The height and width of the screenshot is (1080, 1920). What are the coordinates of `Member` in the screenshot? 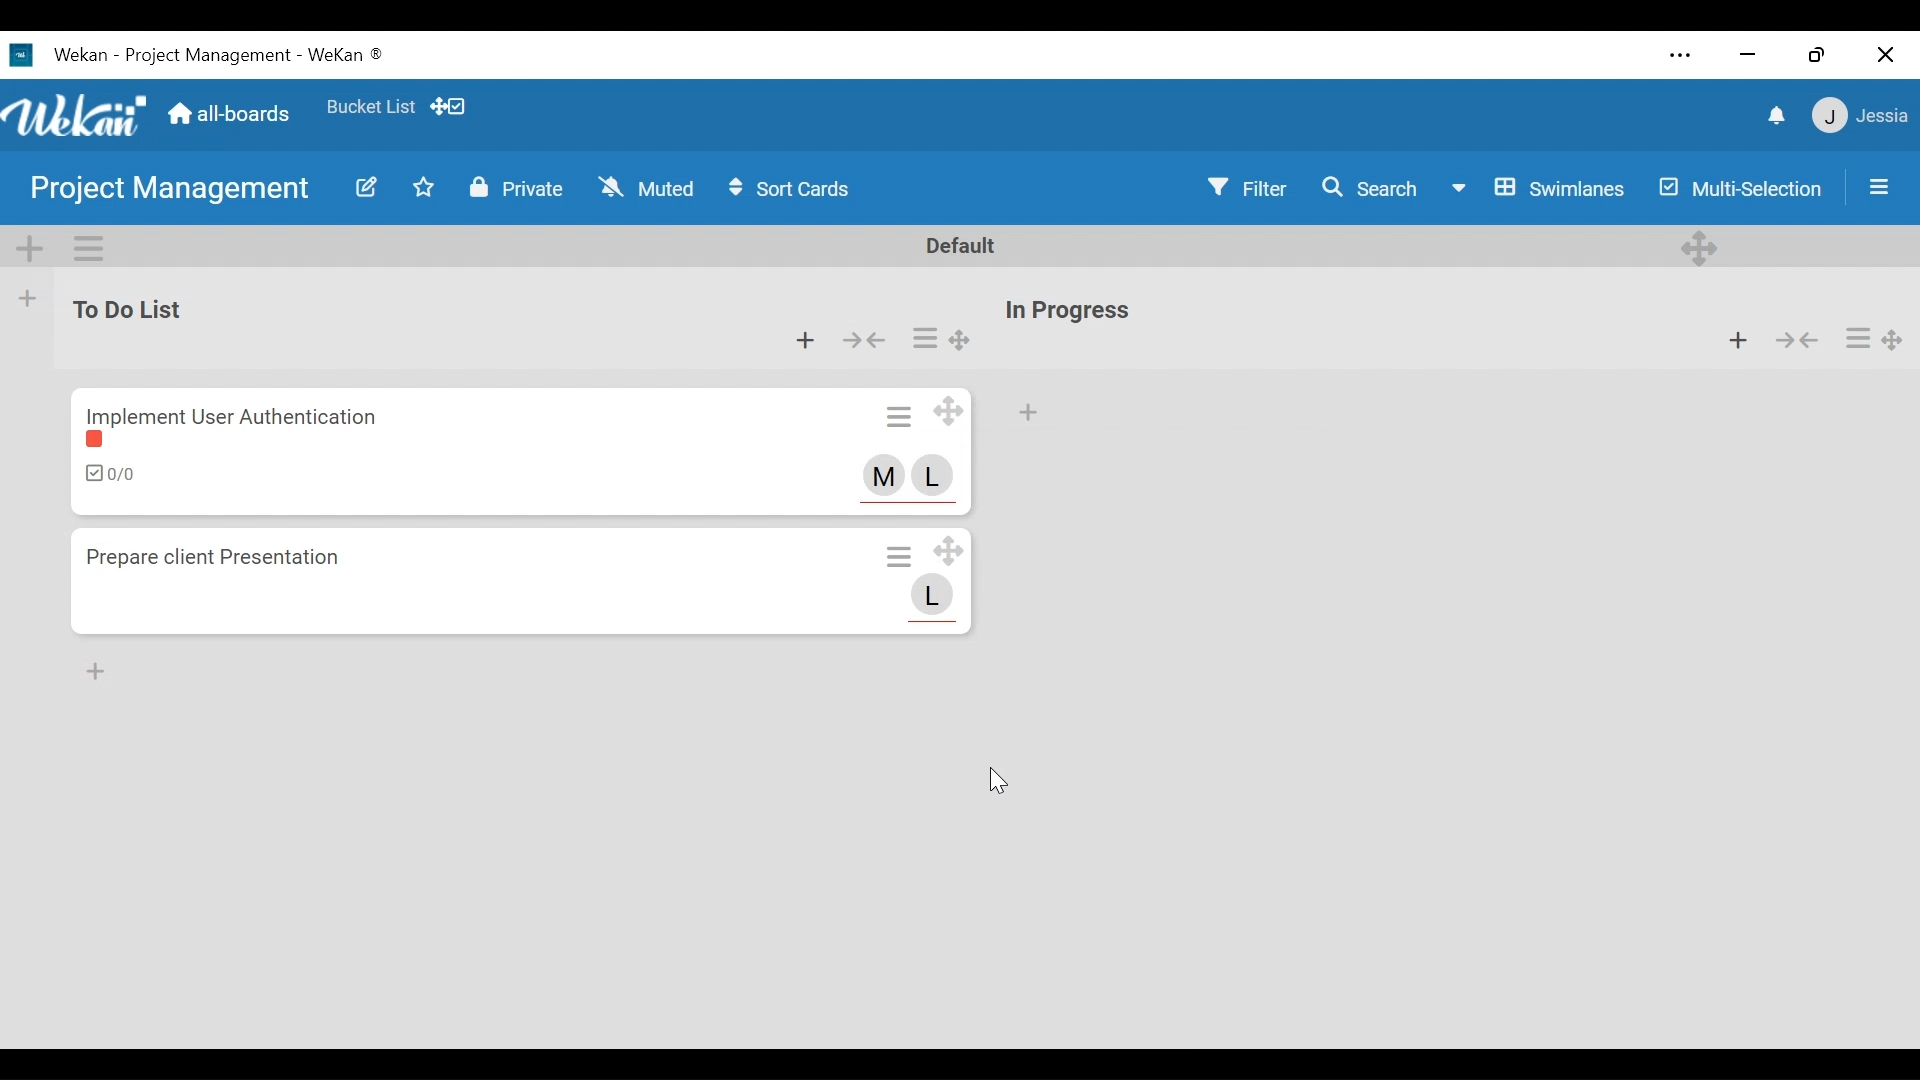 It's located at (885, 475).